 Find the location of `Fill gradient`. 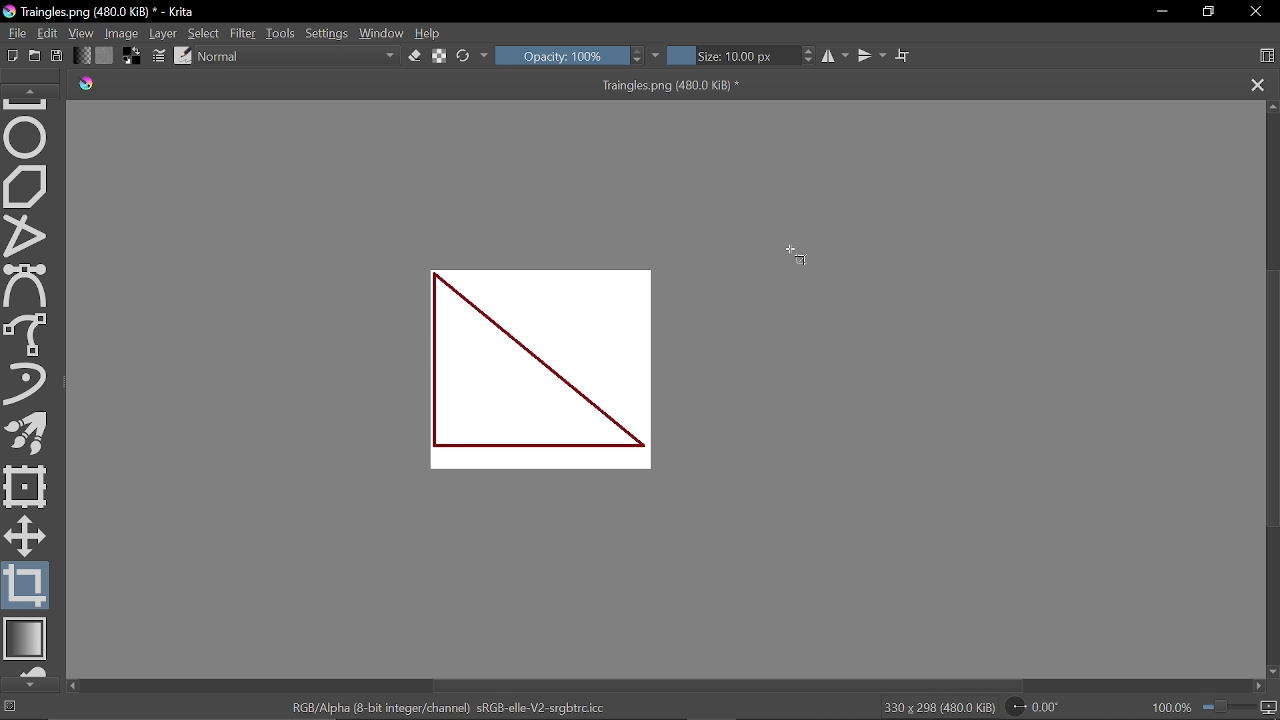

Fill gradient is located at coordinates (82, 55).